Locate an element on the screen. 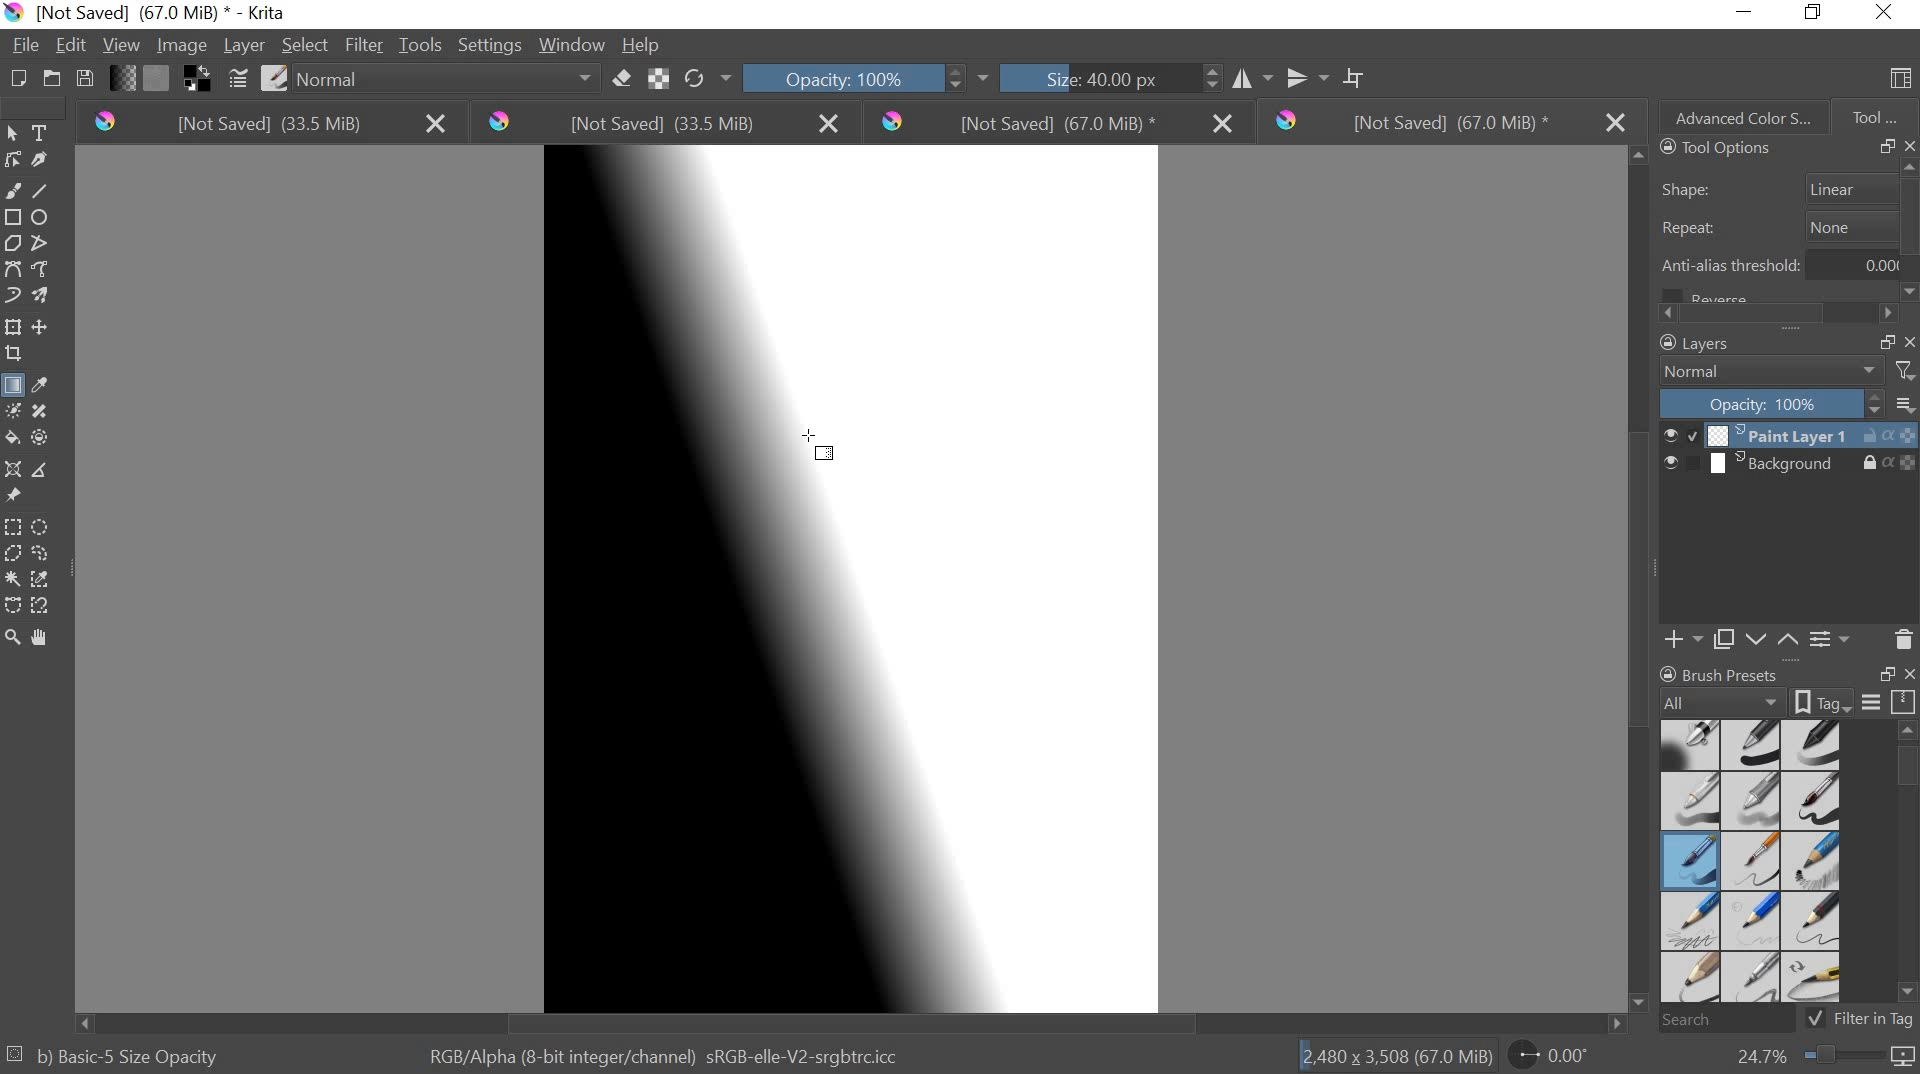 Image resolution: width=1920 pixels, height=1074 pixels. WINDOW is located at coordinates (571, 46).